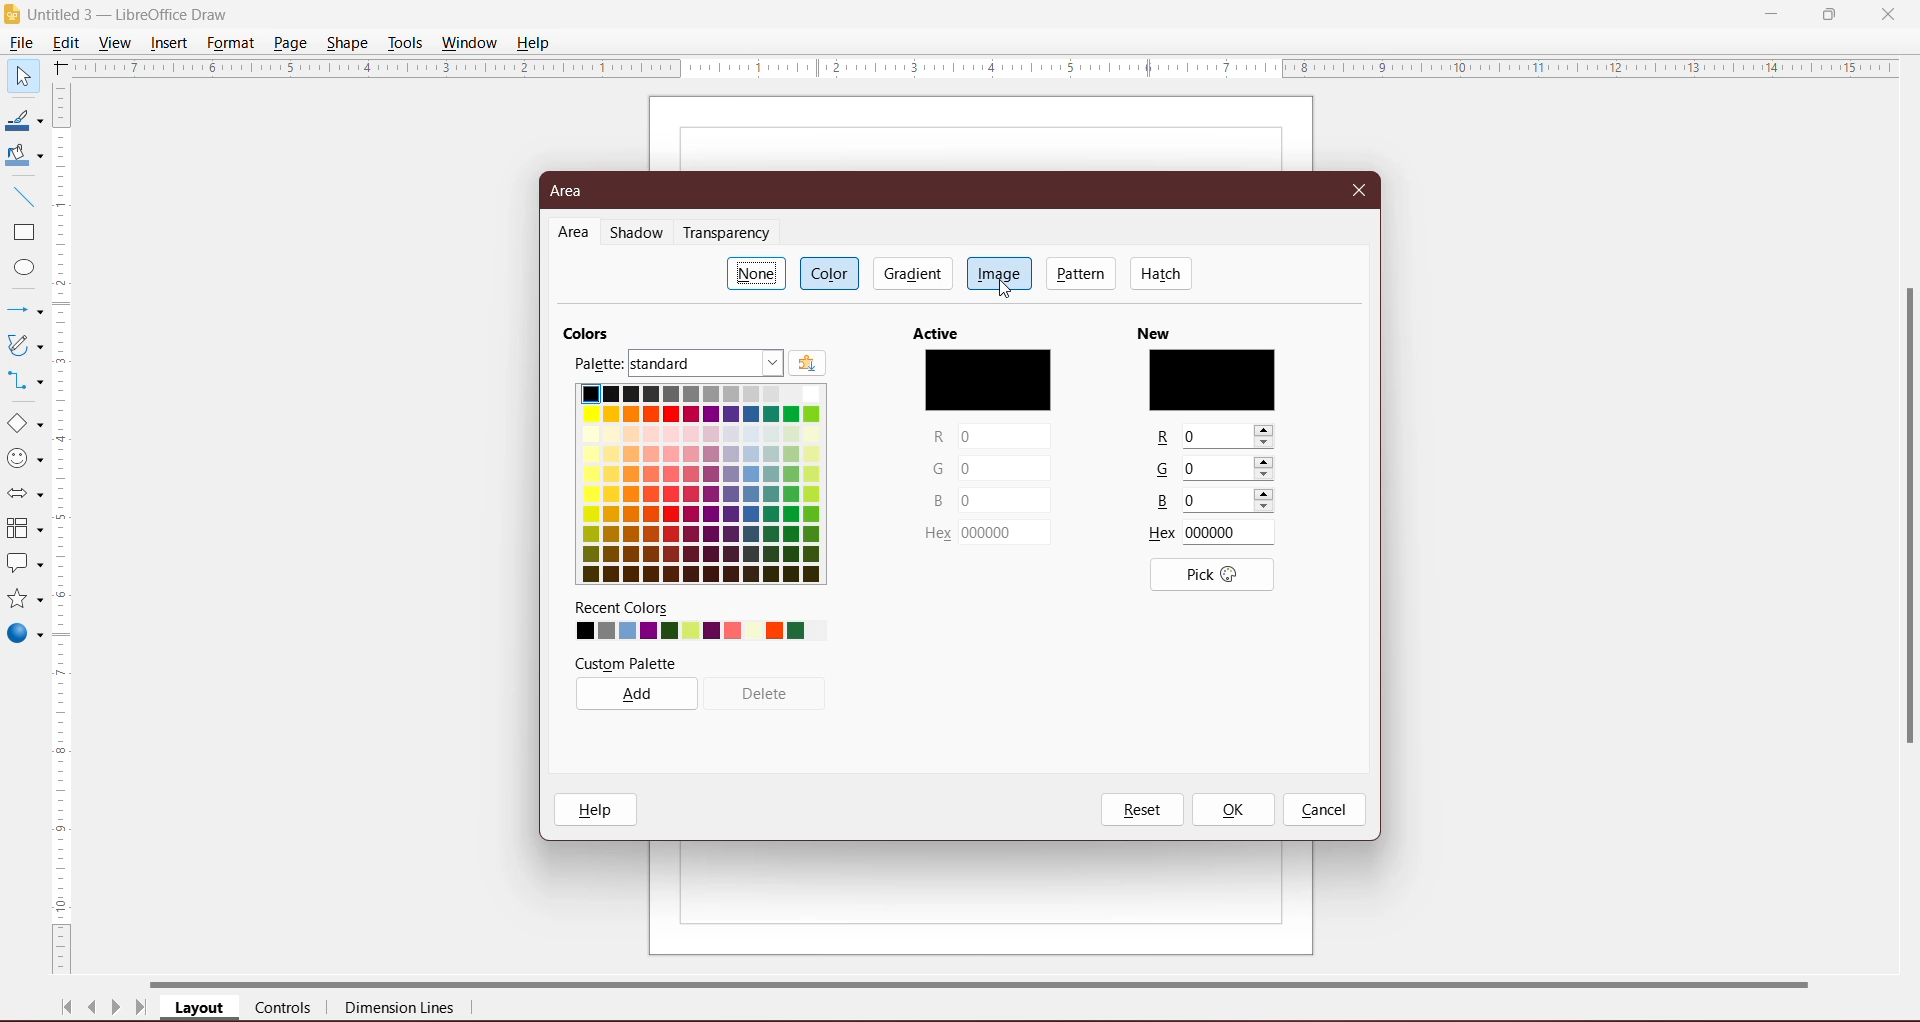 The height and width of the screenshot is (1022, 1920). Describe the element at coordinates (600, 809) in the screenshot. I see `Help` at that location.